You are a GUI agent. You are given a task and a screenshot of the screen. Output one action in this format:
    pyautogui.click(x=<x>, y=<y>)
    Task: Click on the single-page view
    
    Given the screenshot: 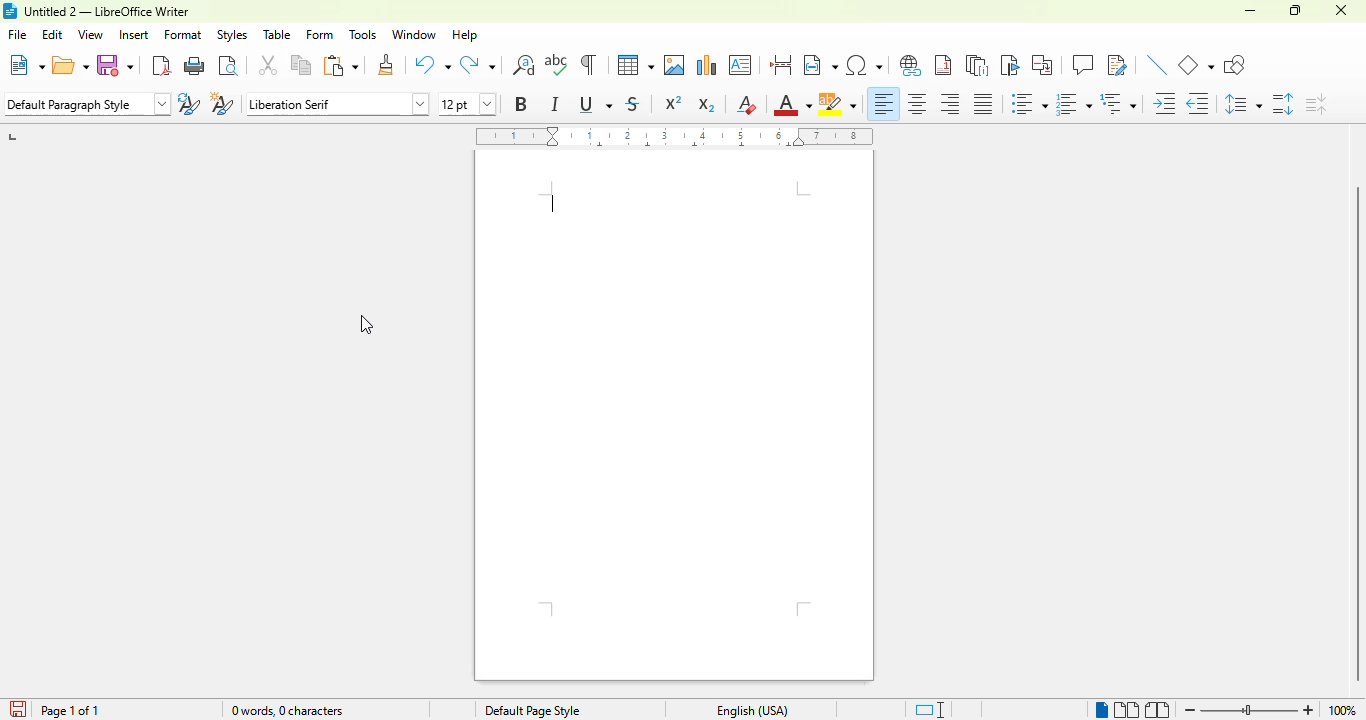 What is the action you would take?
    pyautogui.click(x=1101, y=710)
    